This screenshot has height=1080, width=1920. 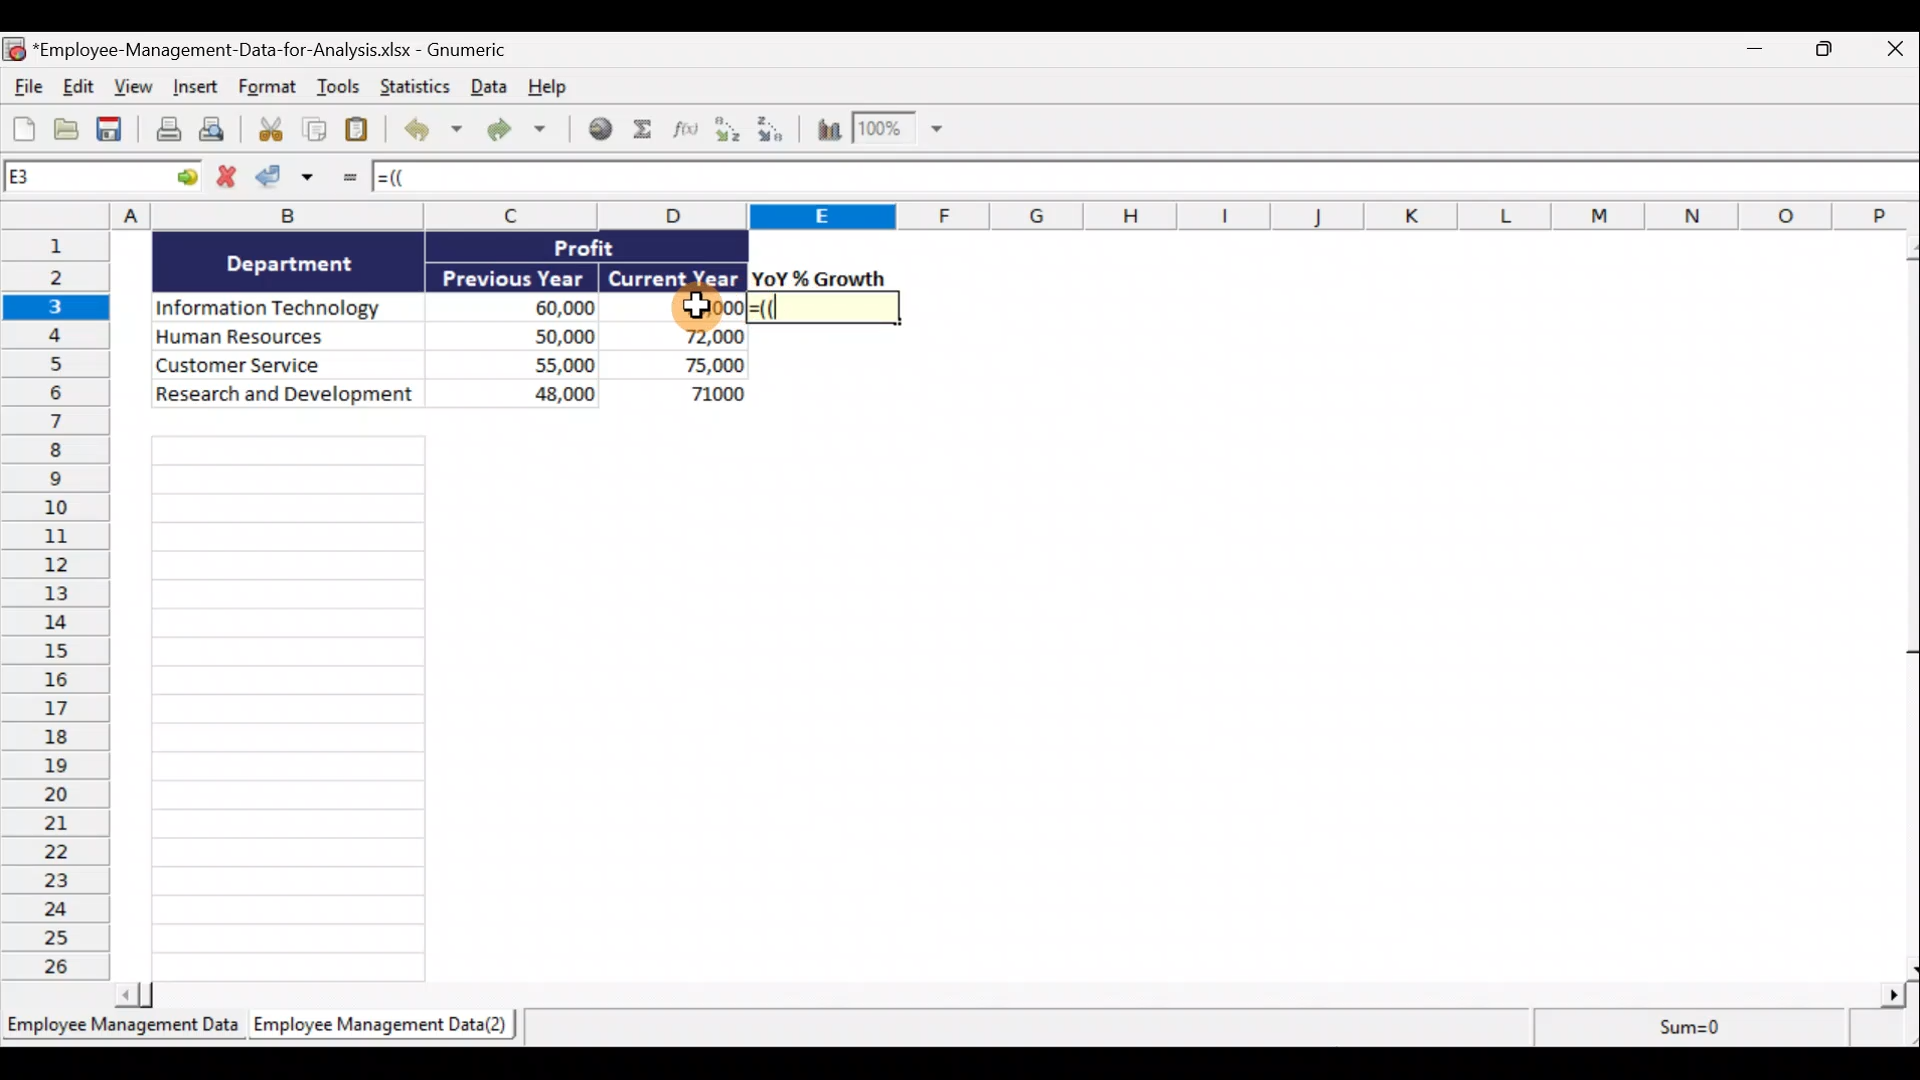 What do you see at coordinates (960, 216) in the screenshot?
I see `Columns` at bounding box center [960, 216].